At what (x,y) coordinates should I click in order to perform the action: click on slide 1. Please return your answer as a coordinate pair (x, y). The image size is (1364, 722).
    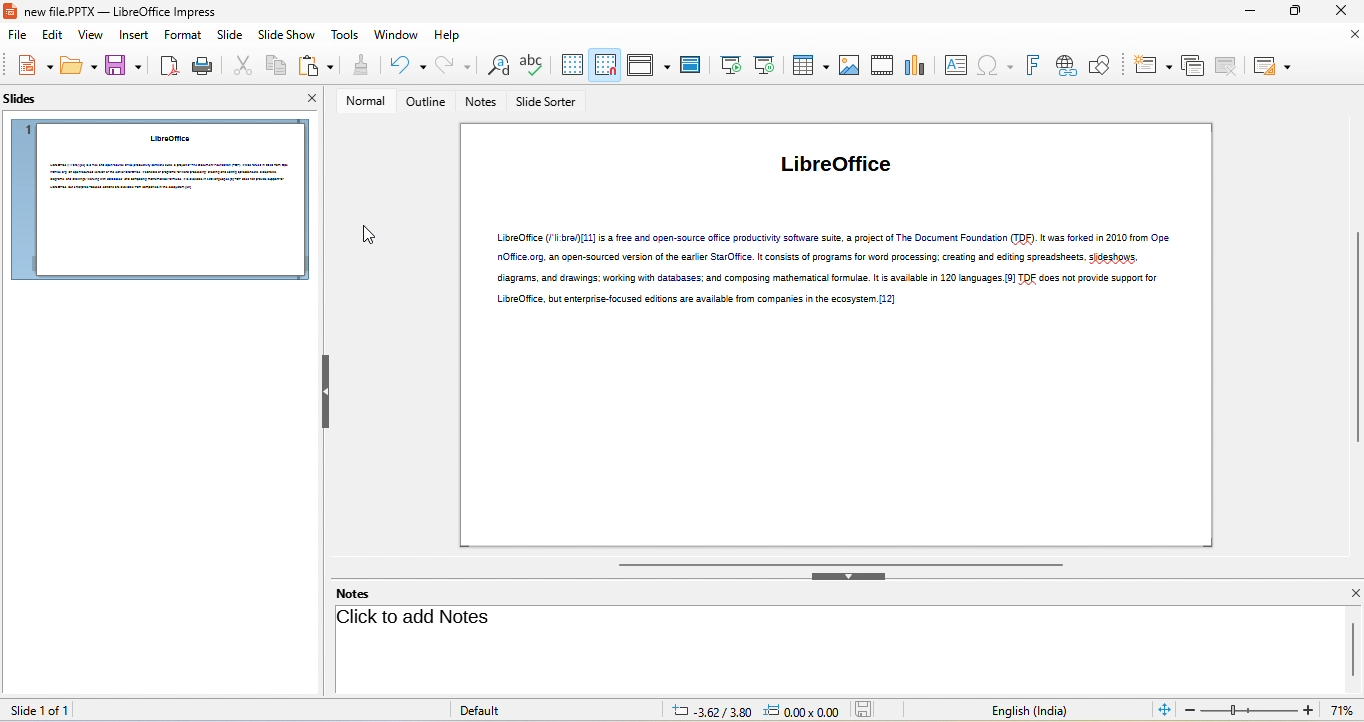
    Looking at the image, I should click on (160, 199).